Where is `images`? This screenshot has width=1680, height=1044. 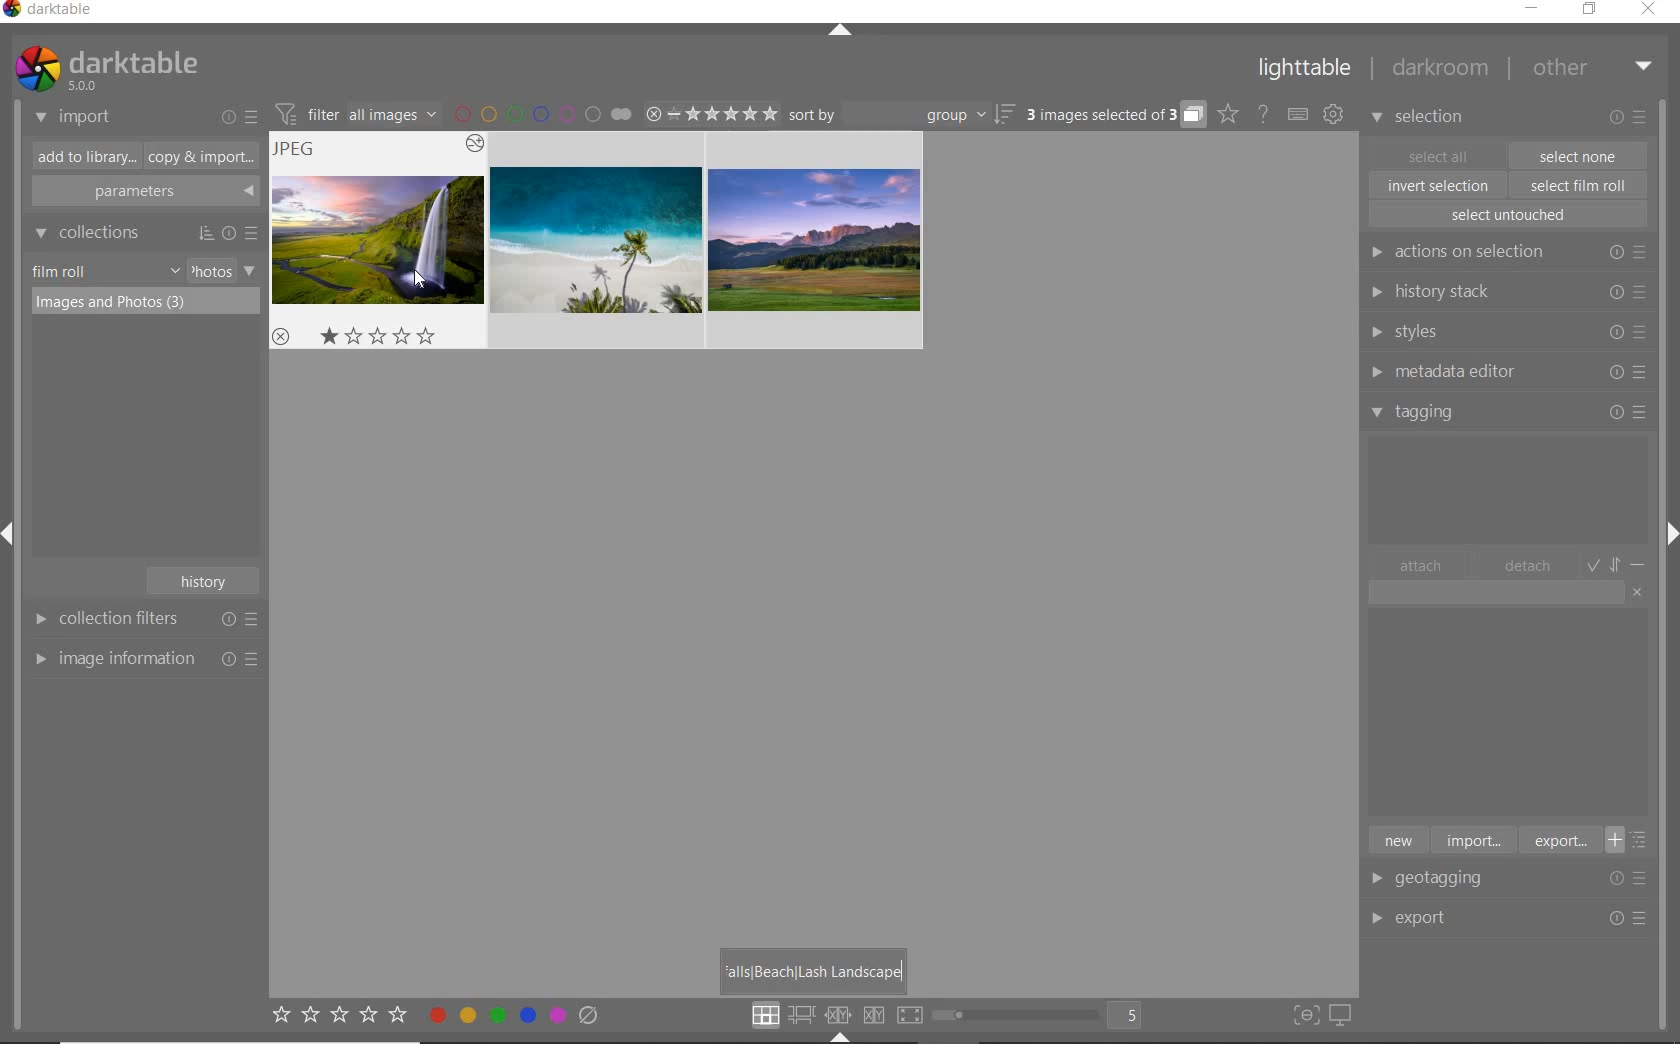 images is located at coordinates (597, 240).